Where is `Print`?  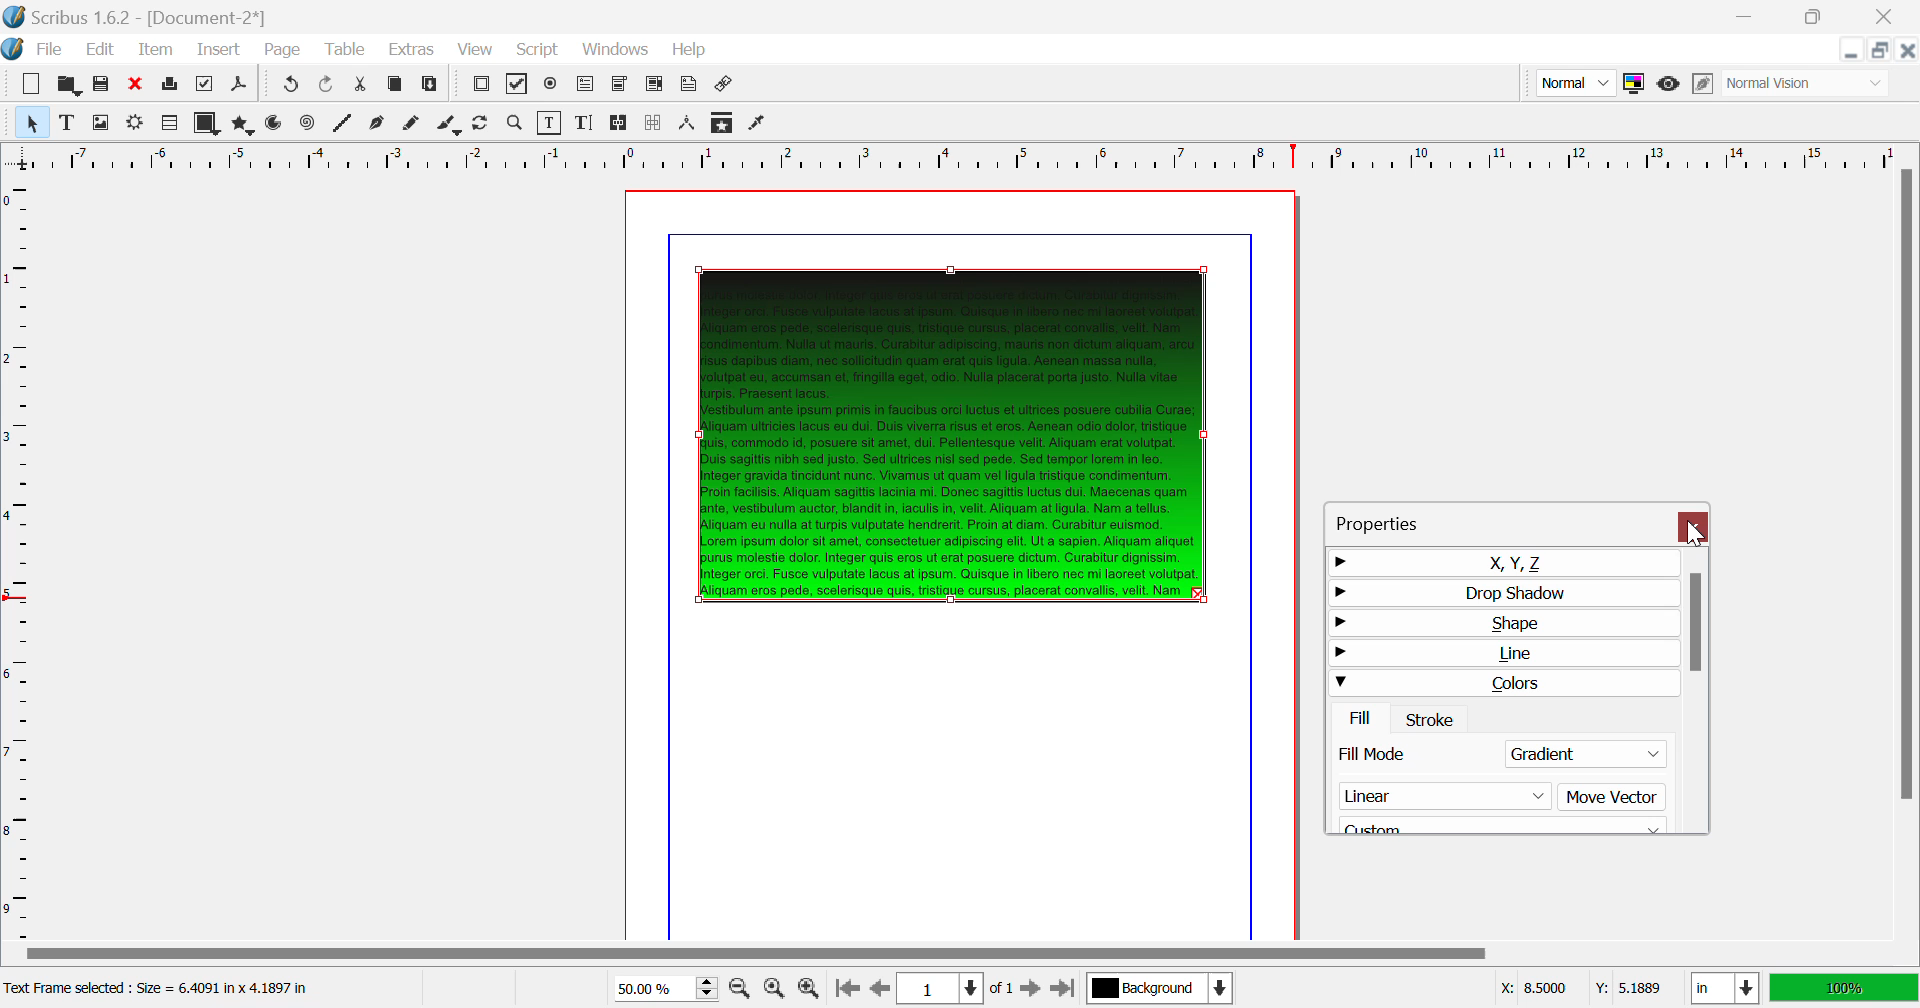 Print is located at coordinates (172, 84).